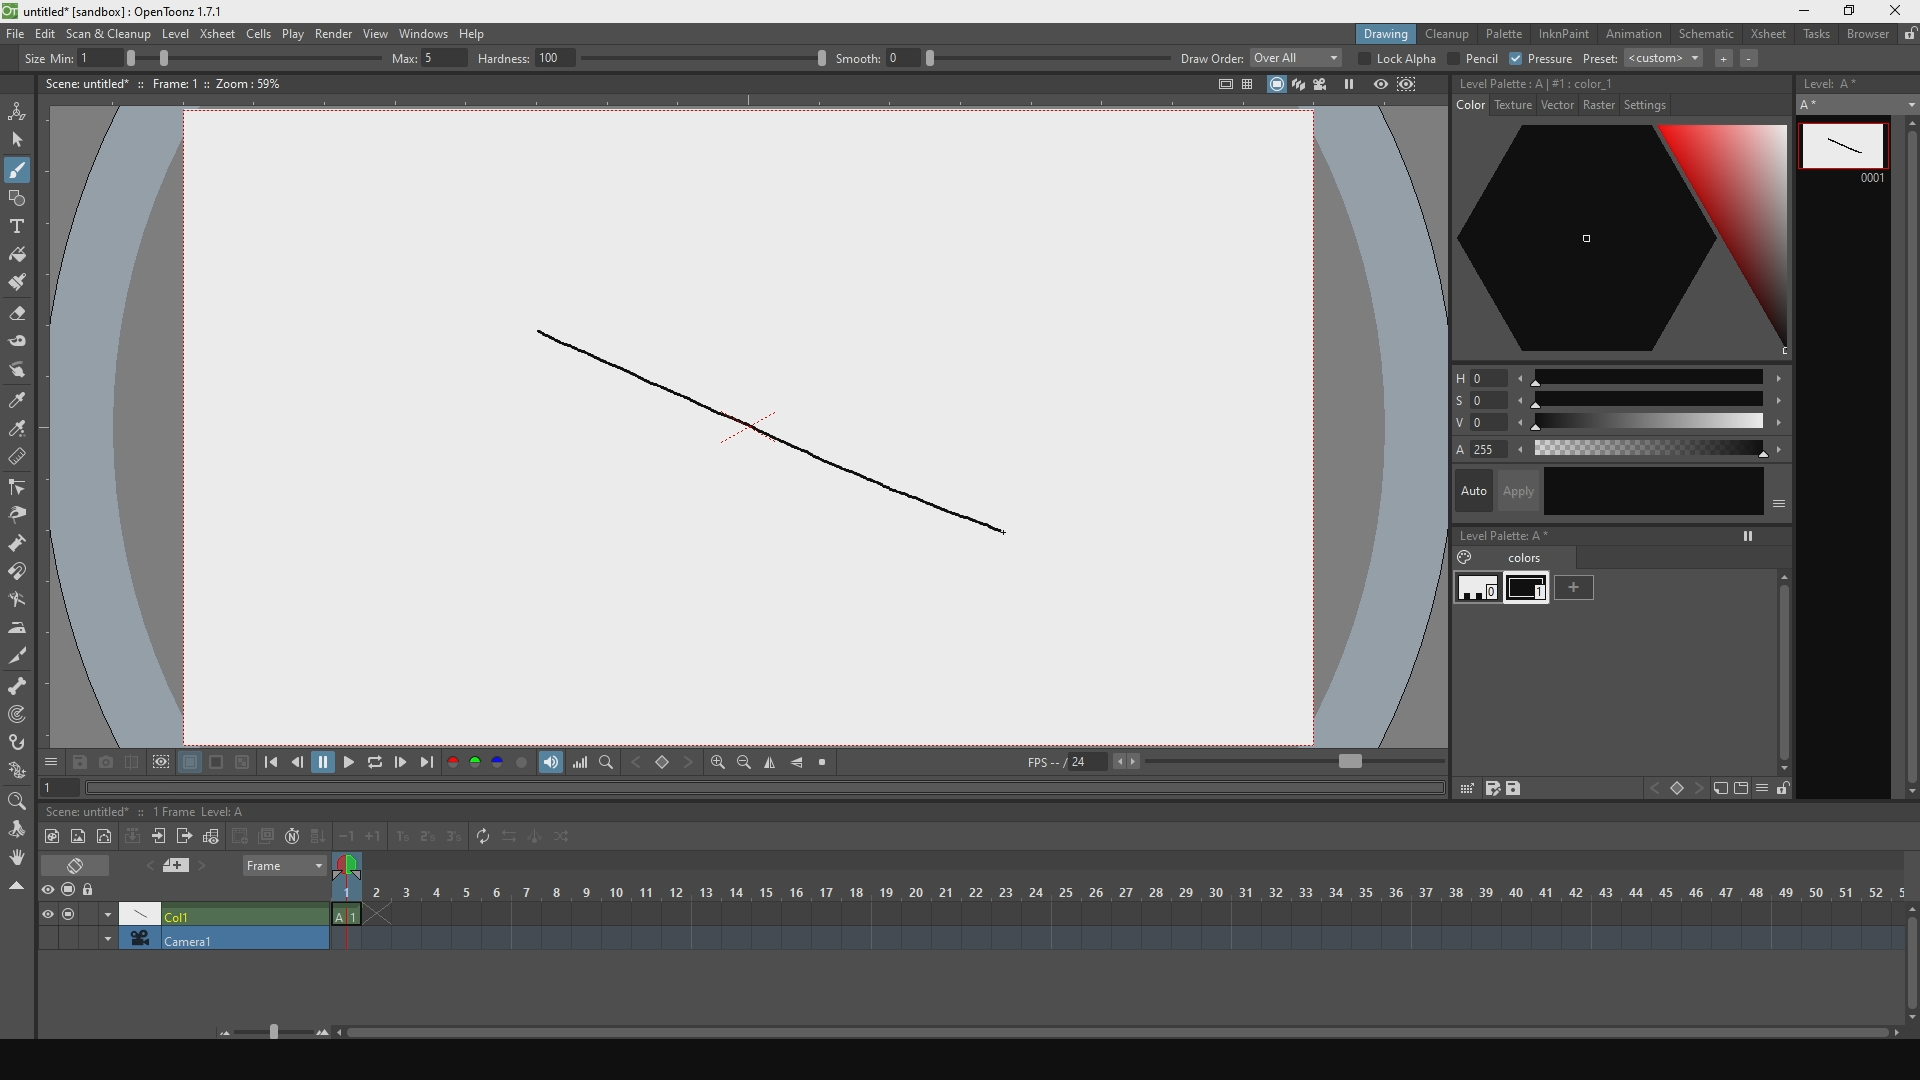 The image size is (1920, 1080). Describe the element at coordinates (24, 198) in the screenshot. I see `shape` at that location.